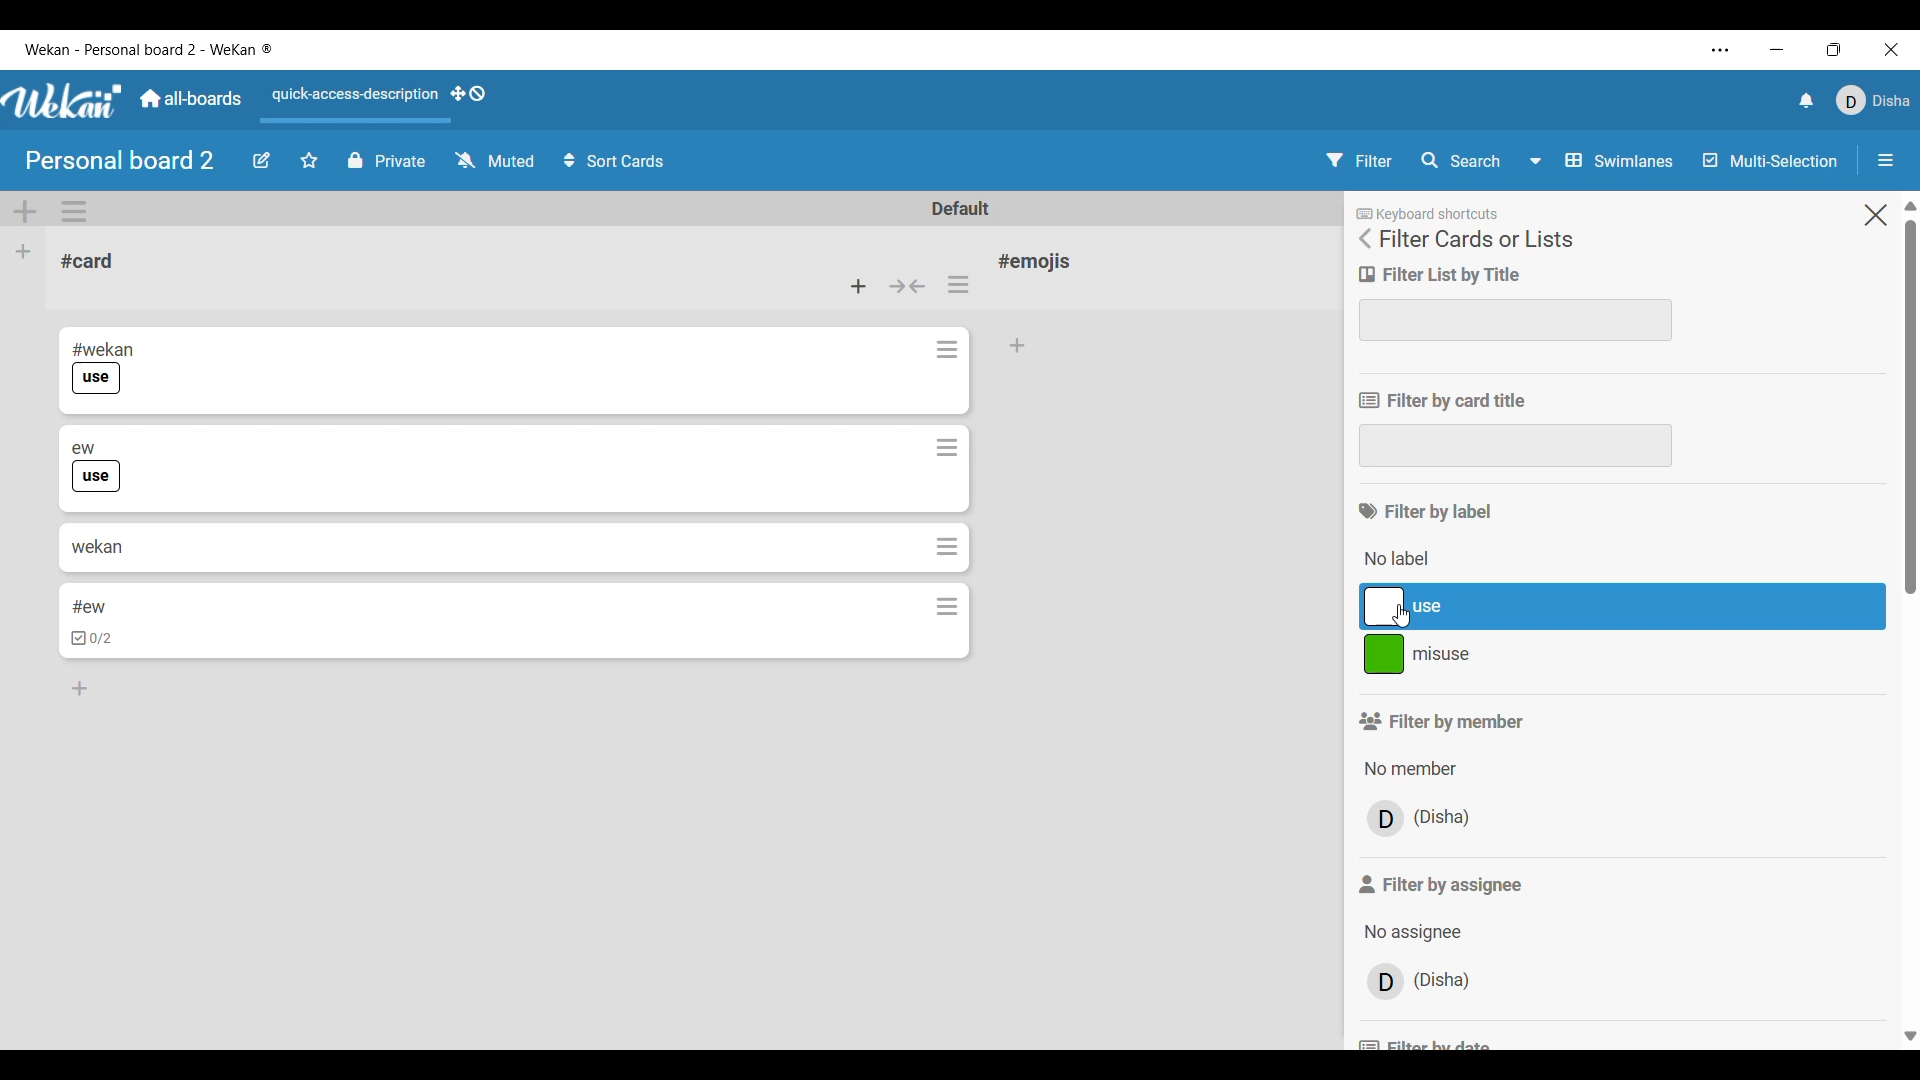 This screenshot has width=1920, height=1080. Describe the element at coordinates (1892, 49) in the screenshot. I see `Close interface ` at that location.